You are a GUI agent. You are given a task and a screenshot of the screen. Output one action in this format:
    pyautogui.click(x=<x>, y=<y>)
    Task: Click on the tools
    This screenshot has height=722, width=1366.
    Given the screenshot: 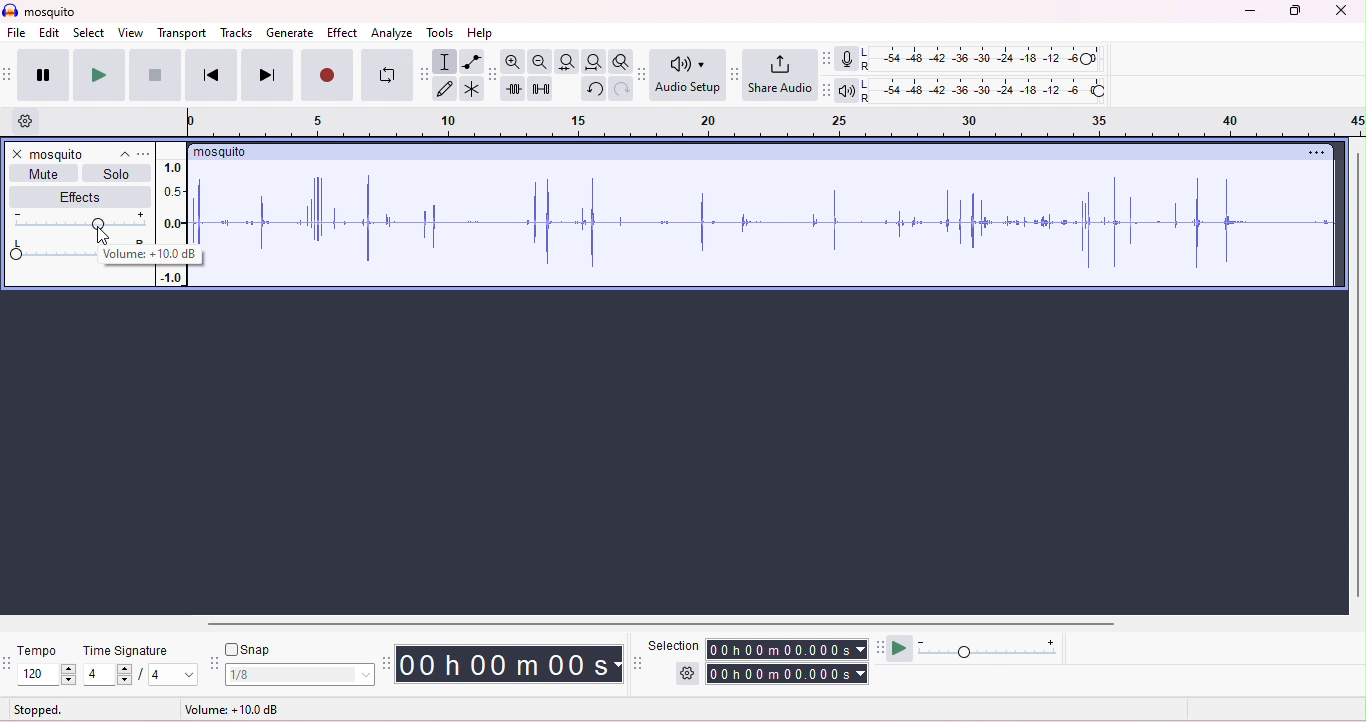 What is the action you would take?
    pyautogui.click(x=440, y=34)
    